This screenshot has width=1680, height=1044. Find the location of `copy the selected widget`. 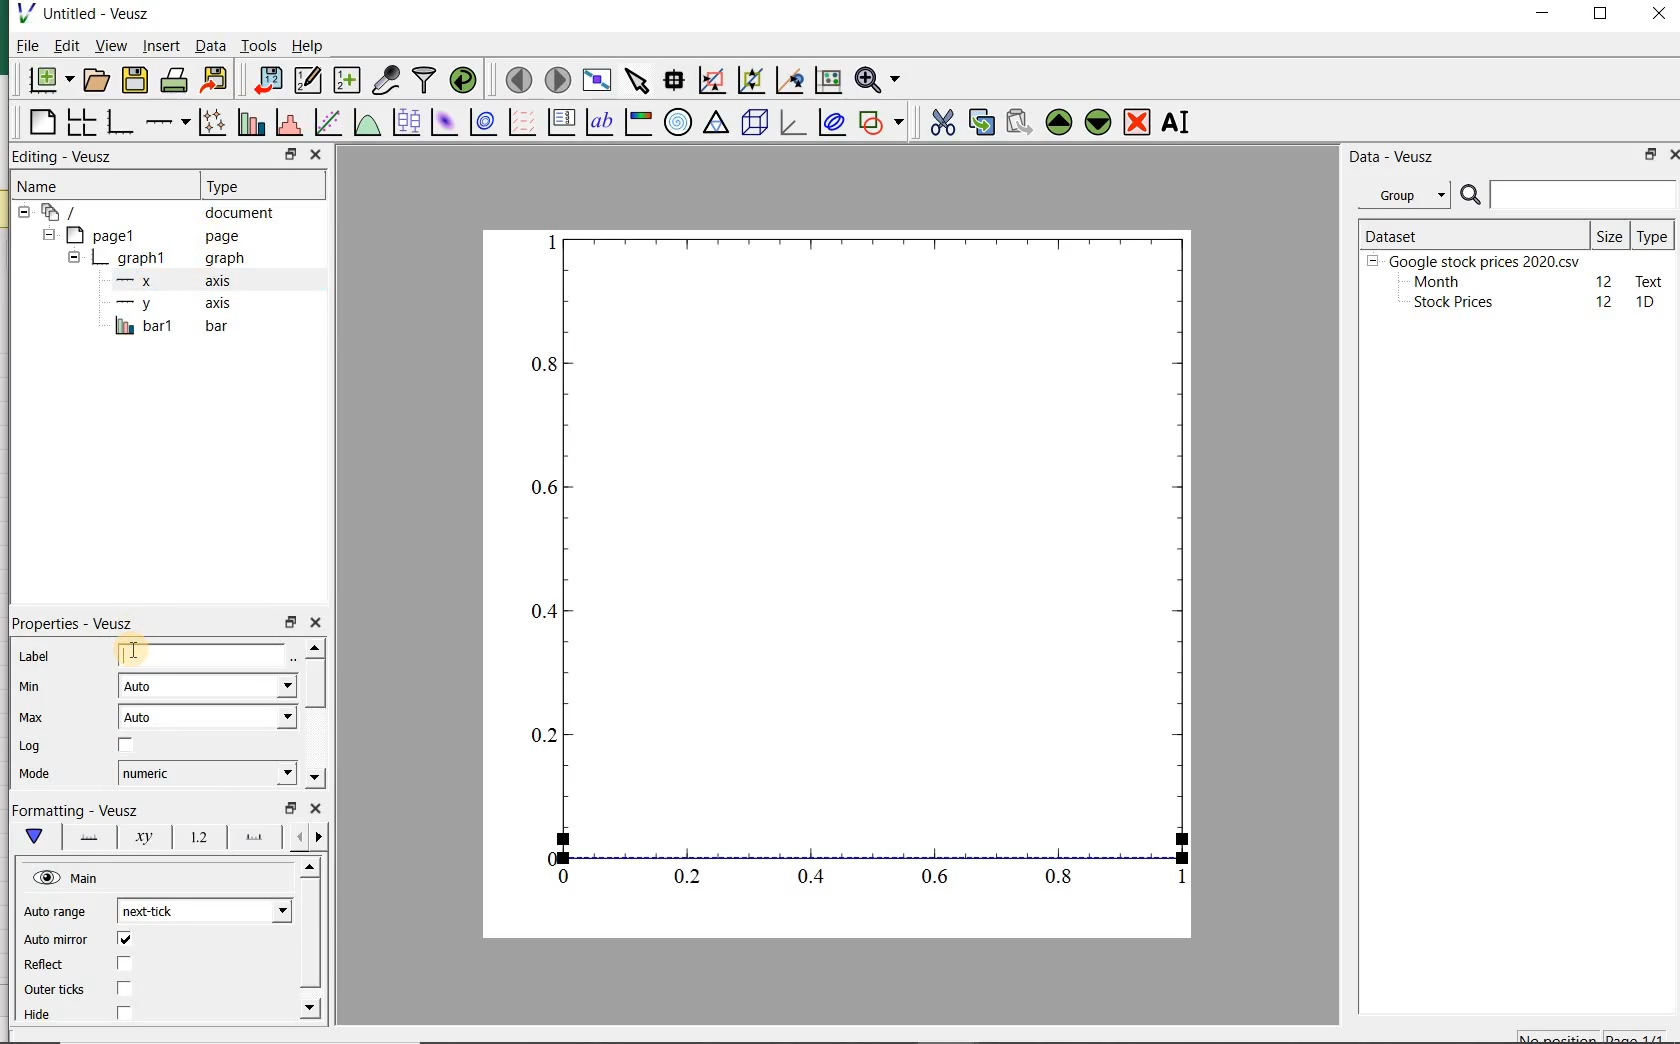

copy the selected widget is located at coordinates (980, 123).